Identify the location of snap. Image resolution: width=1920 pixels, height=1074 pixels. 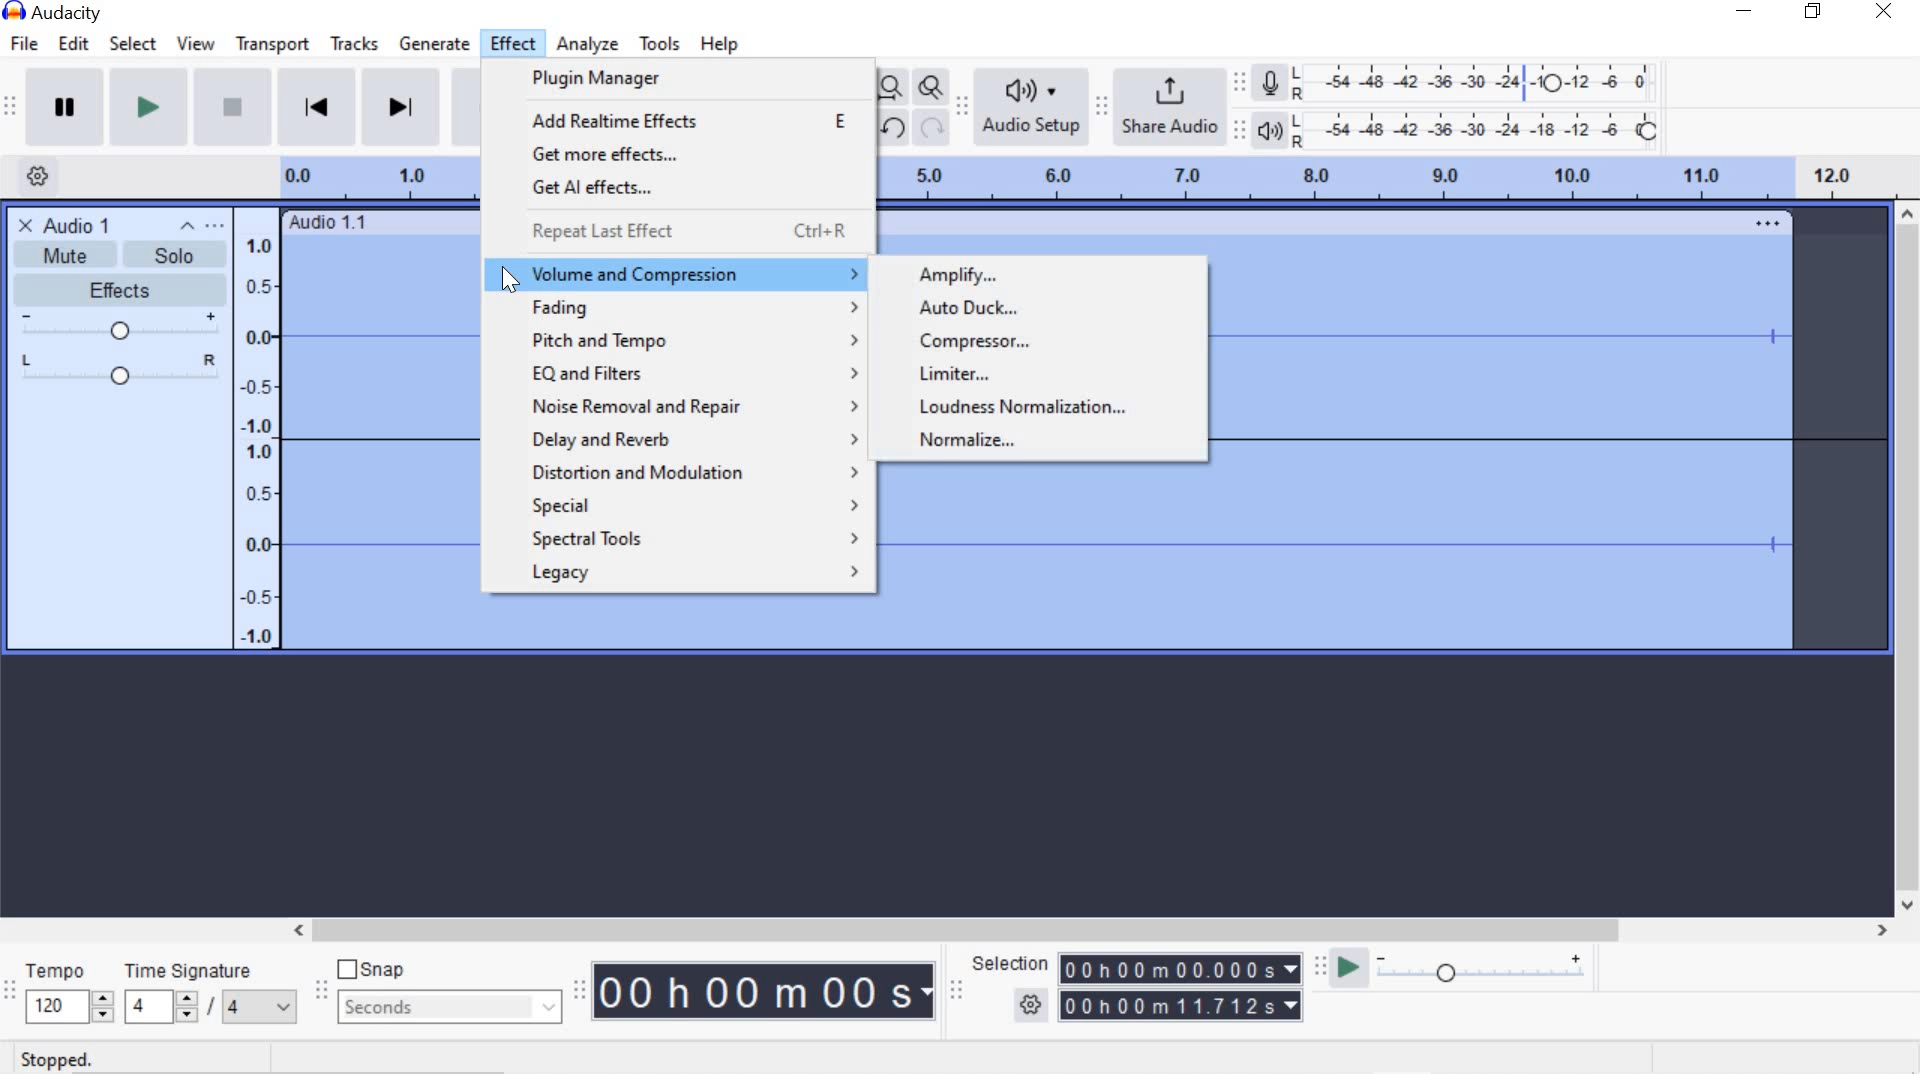
(378, 971).